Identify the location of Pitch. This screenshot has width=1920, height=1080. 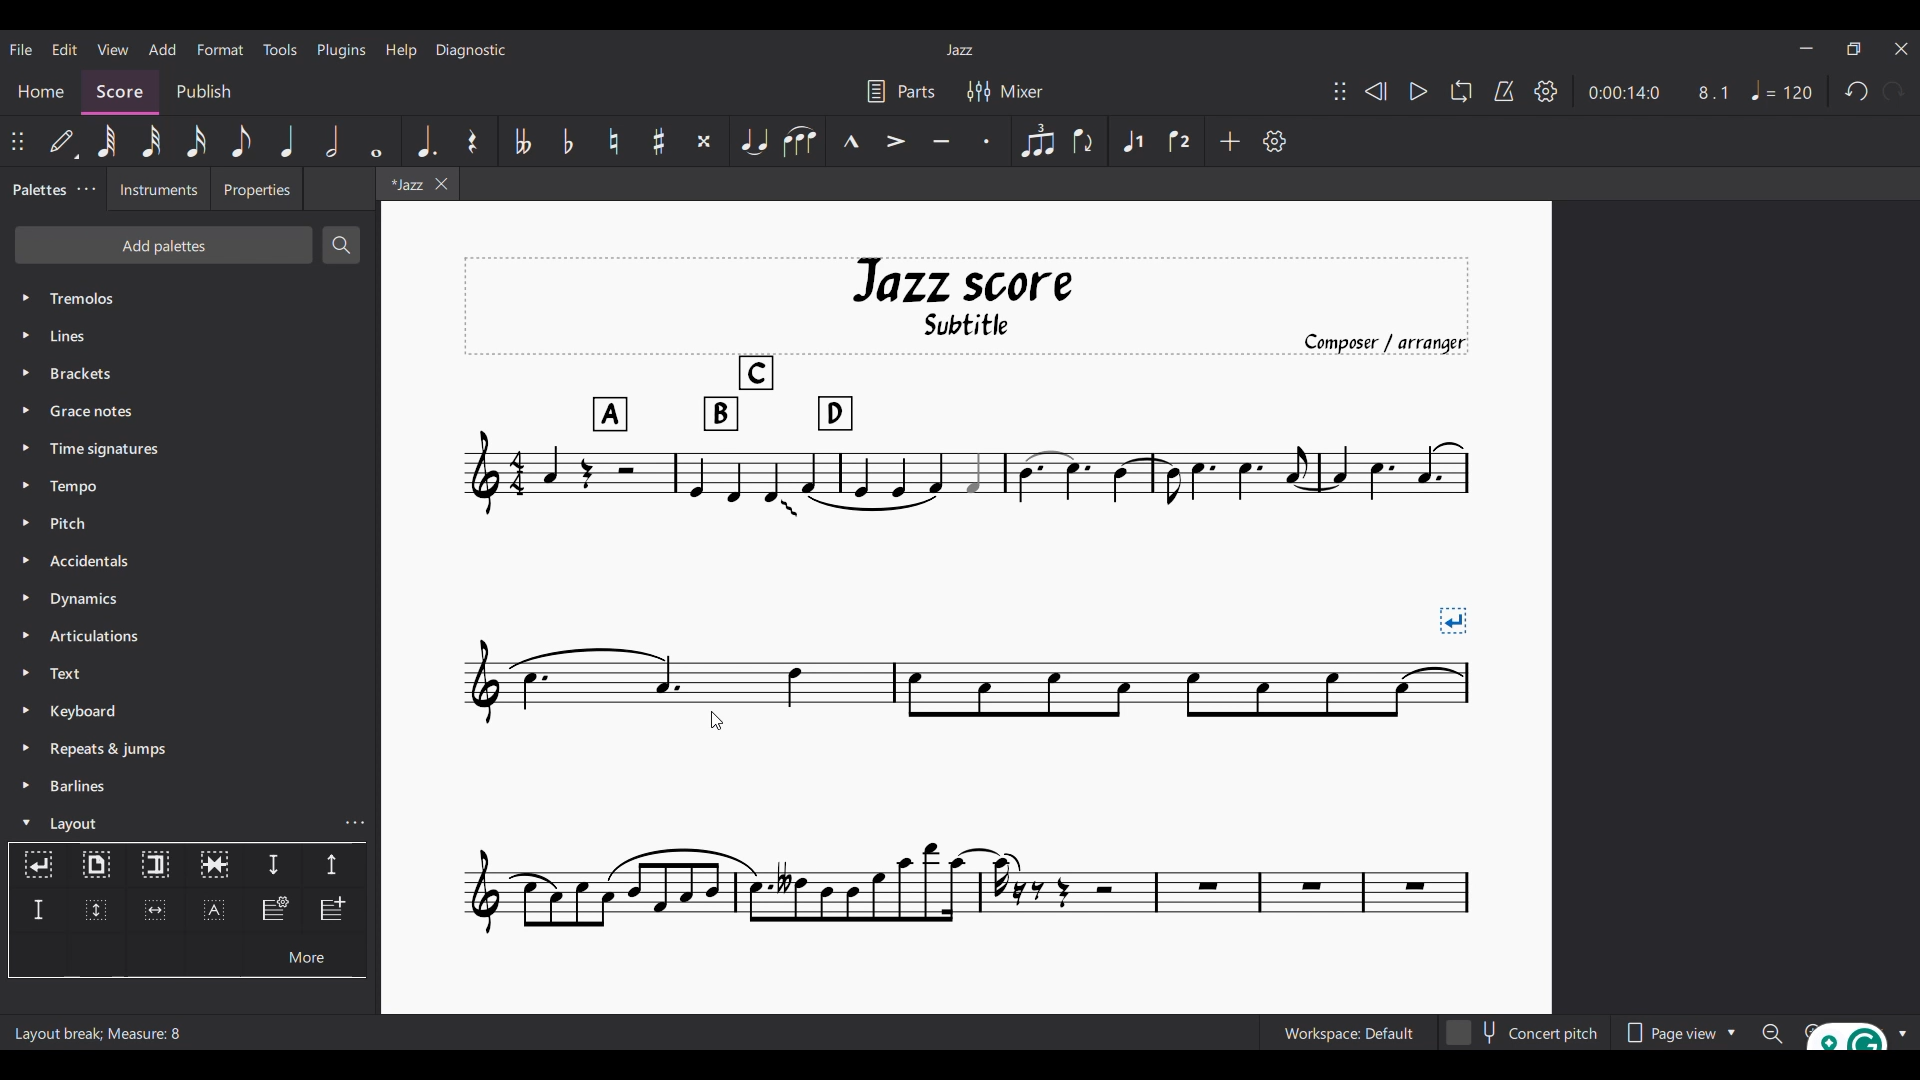
(189, 524).